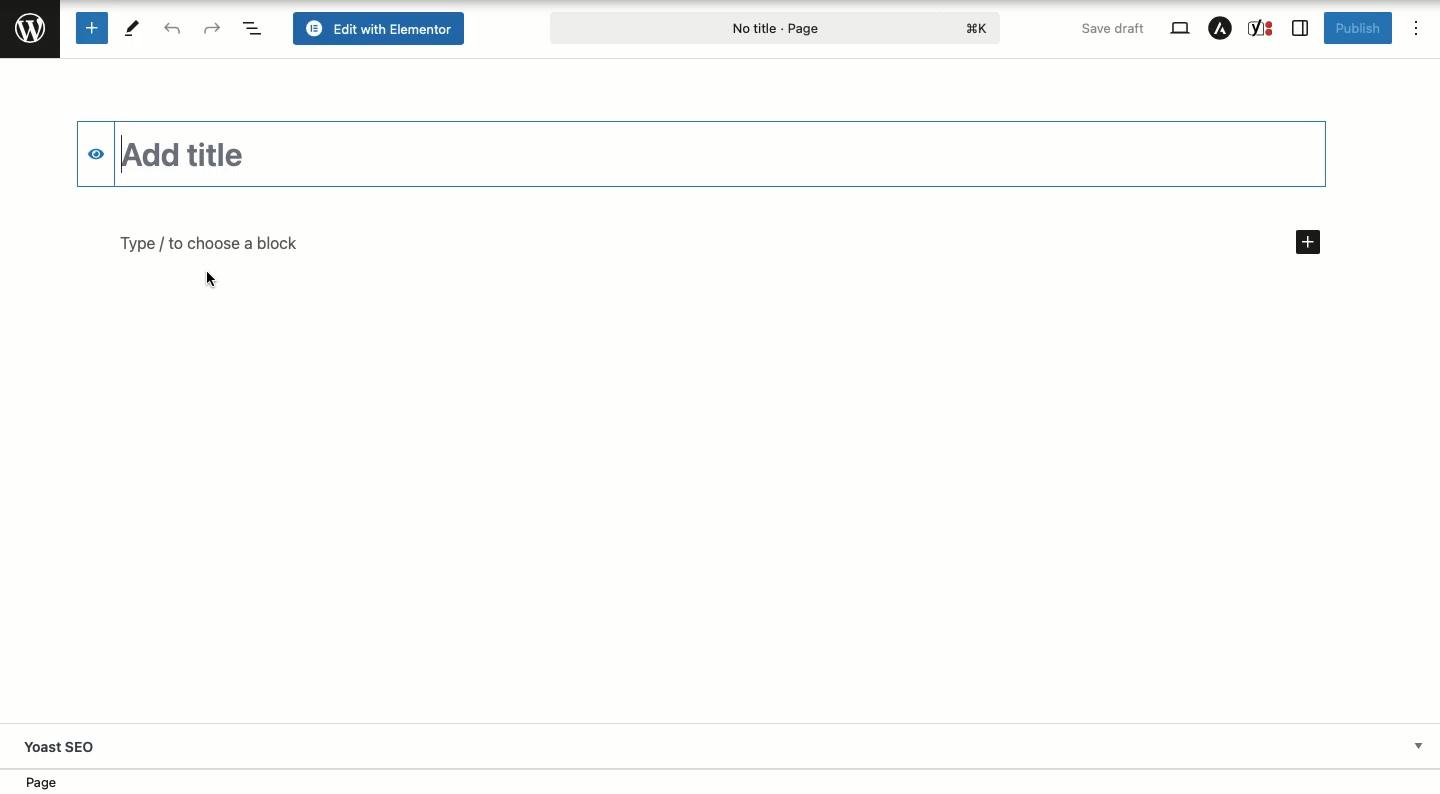 The width and height of the screenshot is (1440, 794). I want to click on Sidebar, so click(1298, 30).